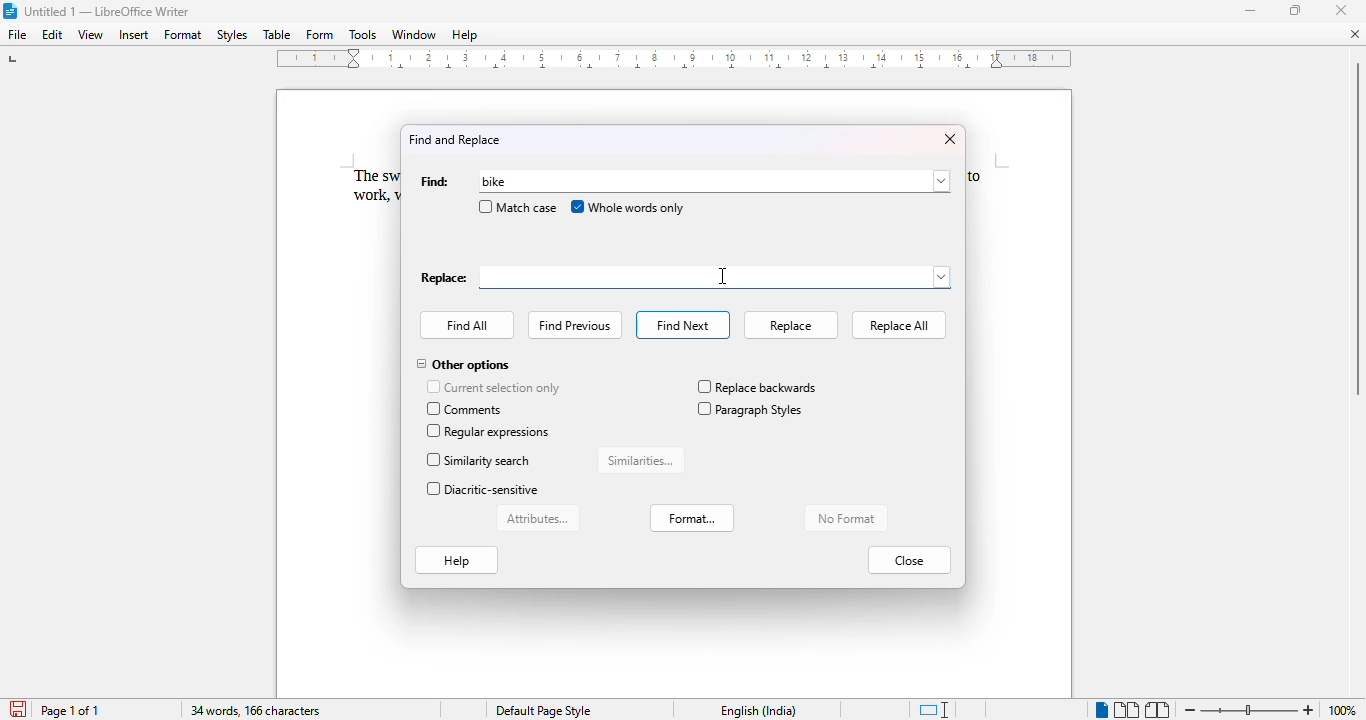  Describe the element at coordinates (70, 710) in the screenshot. I see `page 1 of 1` at that location.